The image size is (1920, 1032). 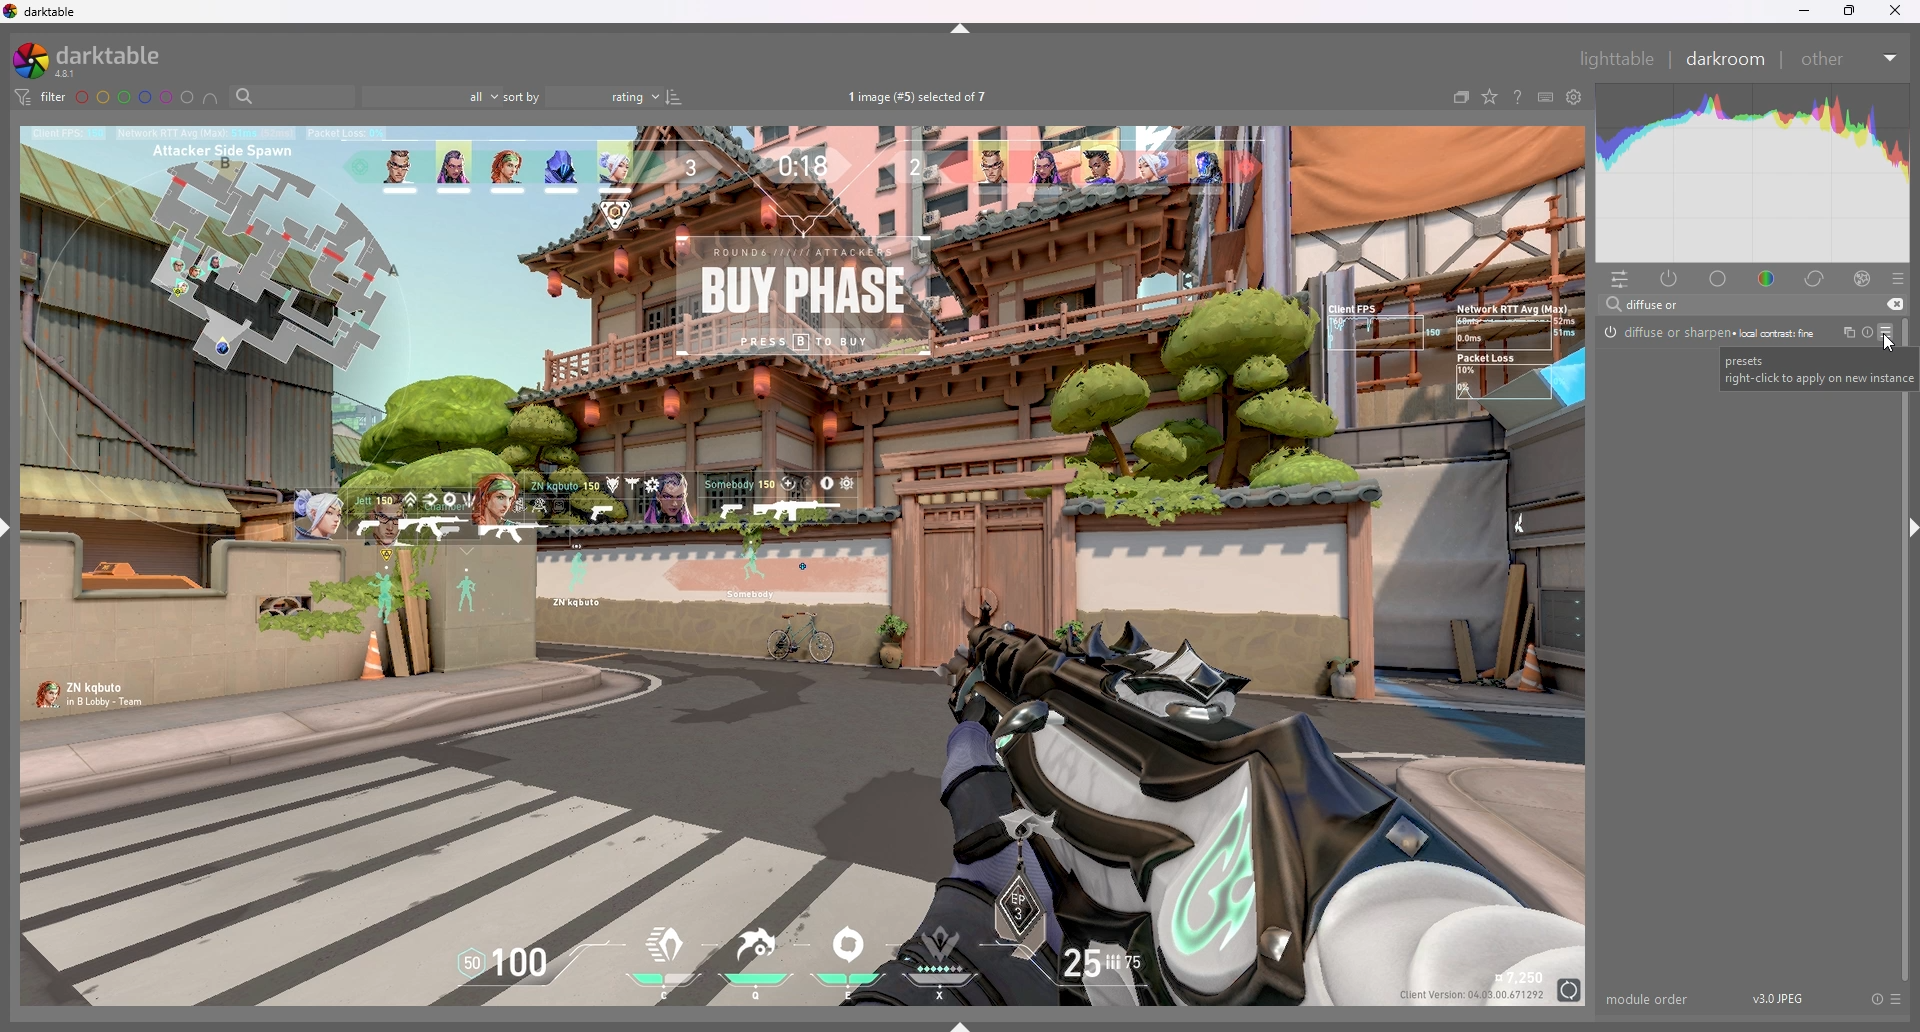 I want to click on minimize, so click(x=1801, y=11).